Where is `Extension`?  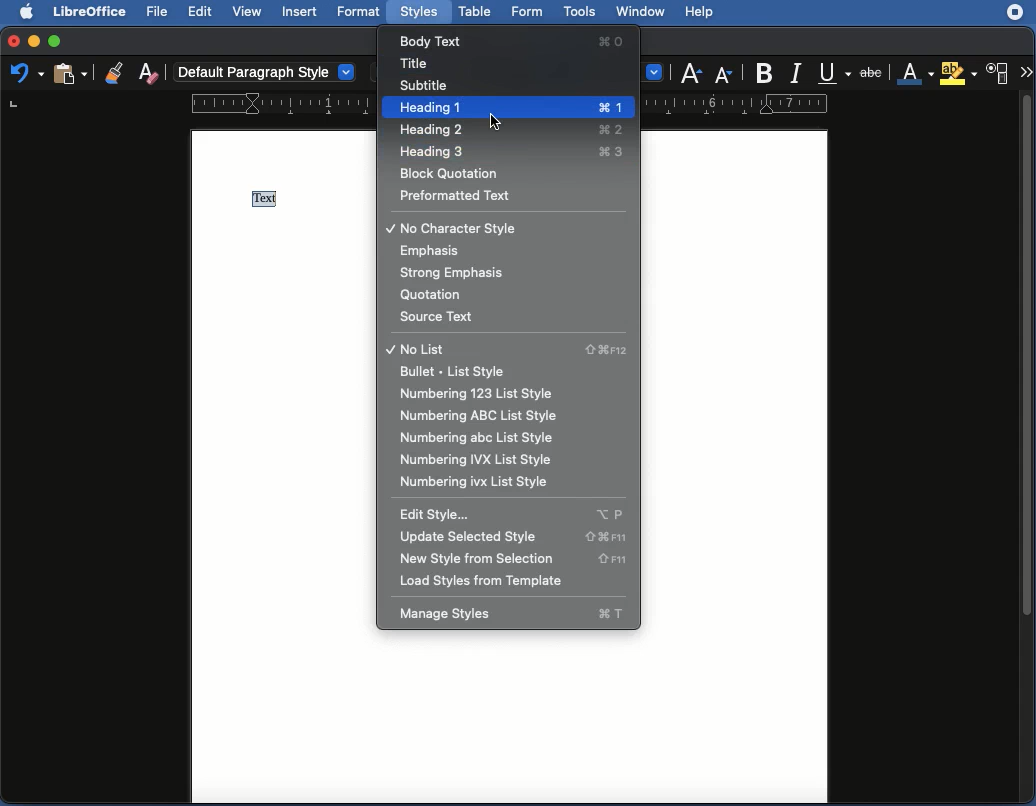 Extension is located at coordinates (1015, 13).